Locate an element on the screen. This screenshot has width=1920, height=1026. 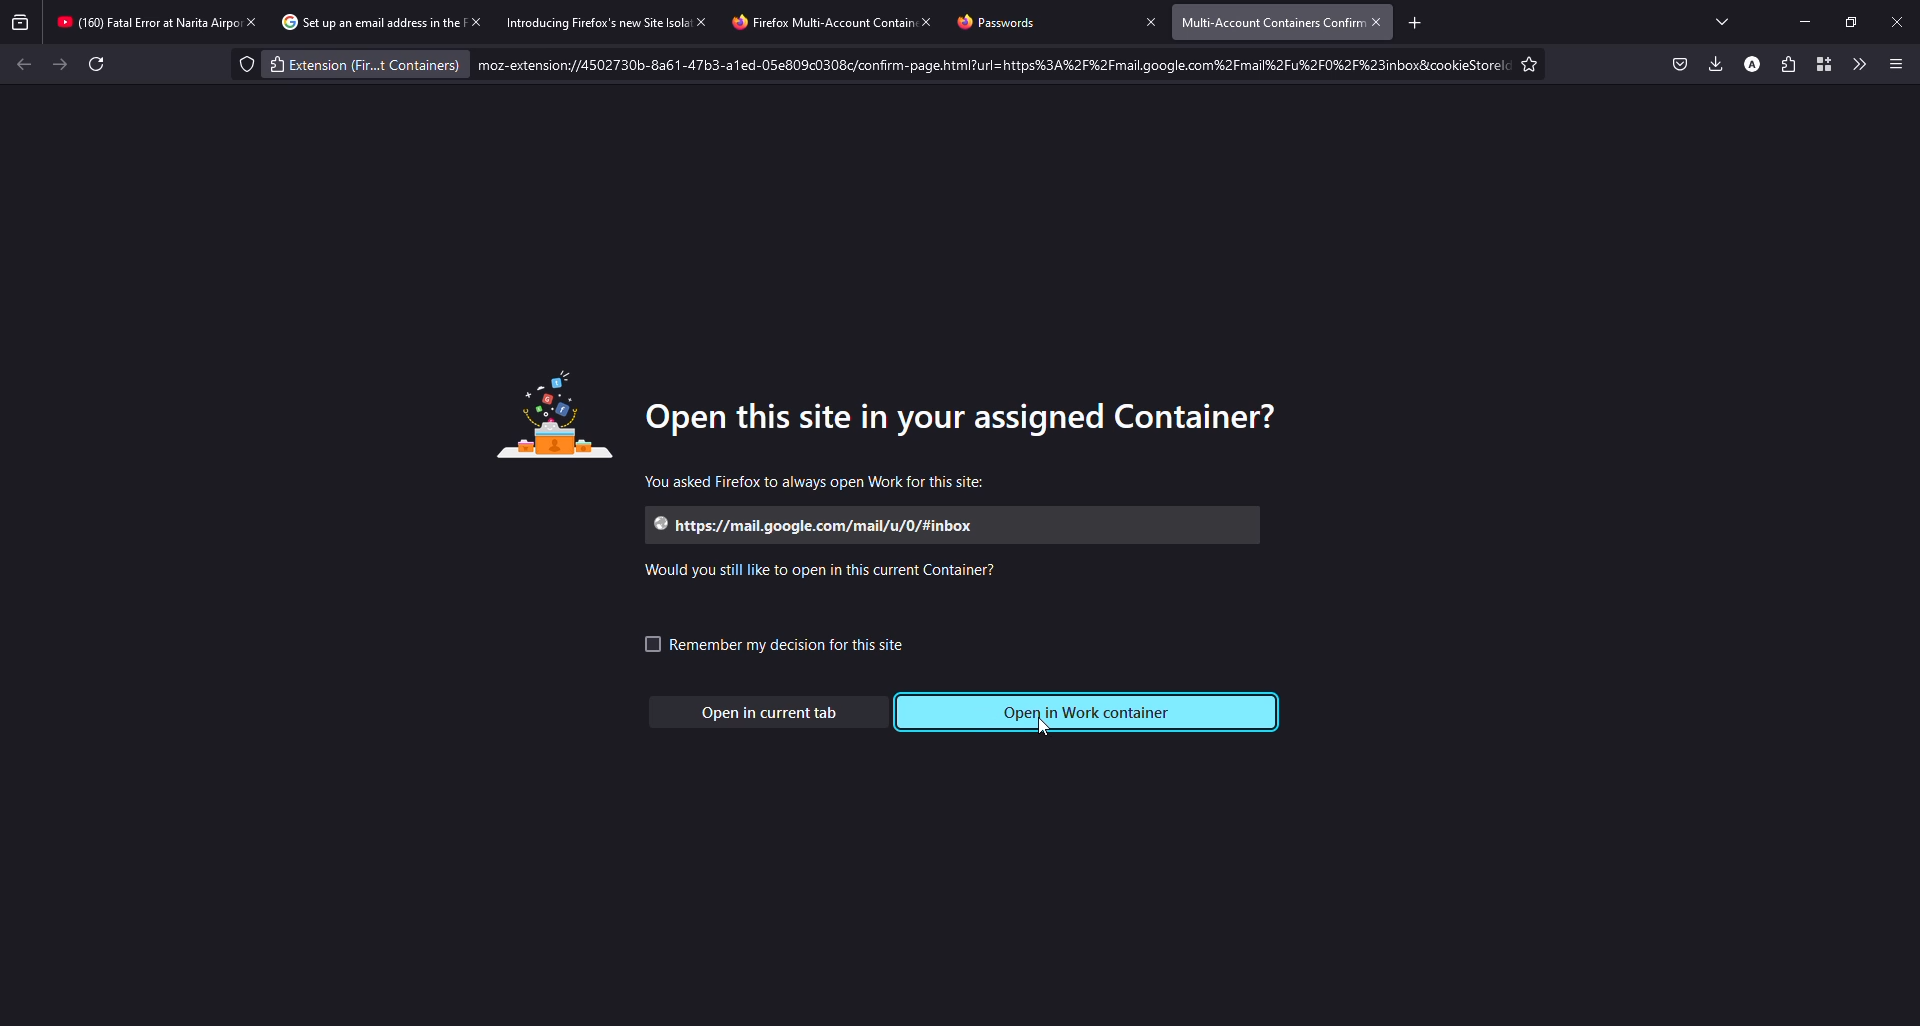
moz-extension://4502730b-8a61-47b3-a1ed-05e809c0308¢/confirm-page.htmi?url=https%3A%2F%2Fmail.google.com%2Fmail%2Fu%2F0%2F%23inbox8tcookieStol is located at coordinates (980, 66).